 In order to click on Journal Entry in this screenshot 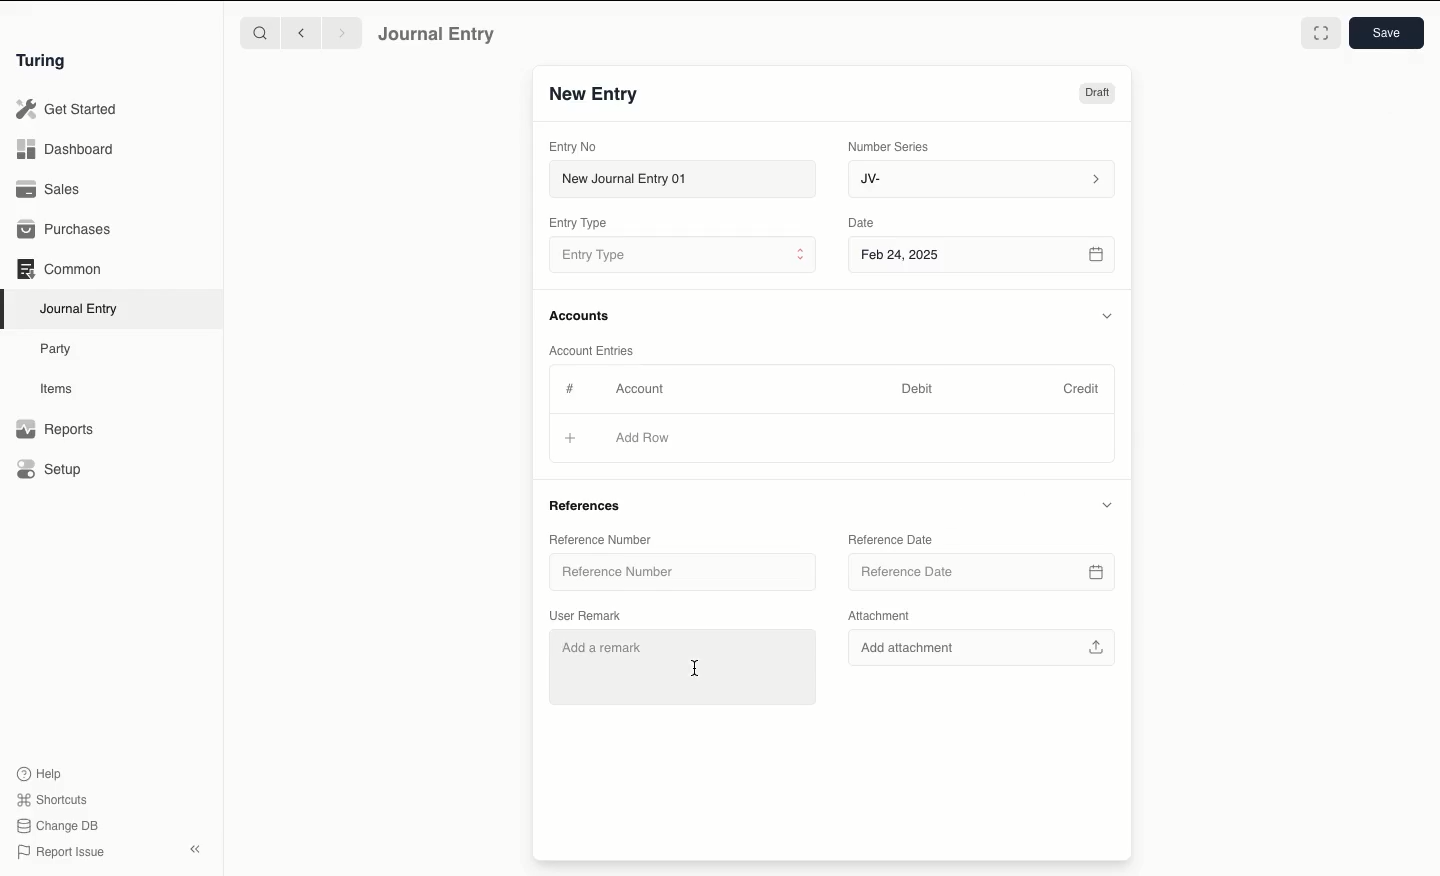, I will do `click(438, 35)`.